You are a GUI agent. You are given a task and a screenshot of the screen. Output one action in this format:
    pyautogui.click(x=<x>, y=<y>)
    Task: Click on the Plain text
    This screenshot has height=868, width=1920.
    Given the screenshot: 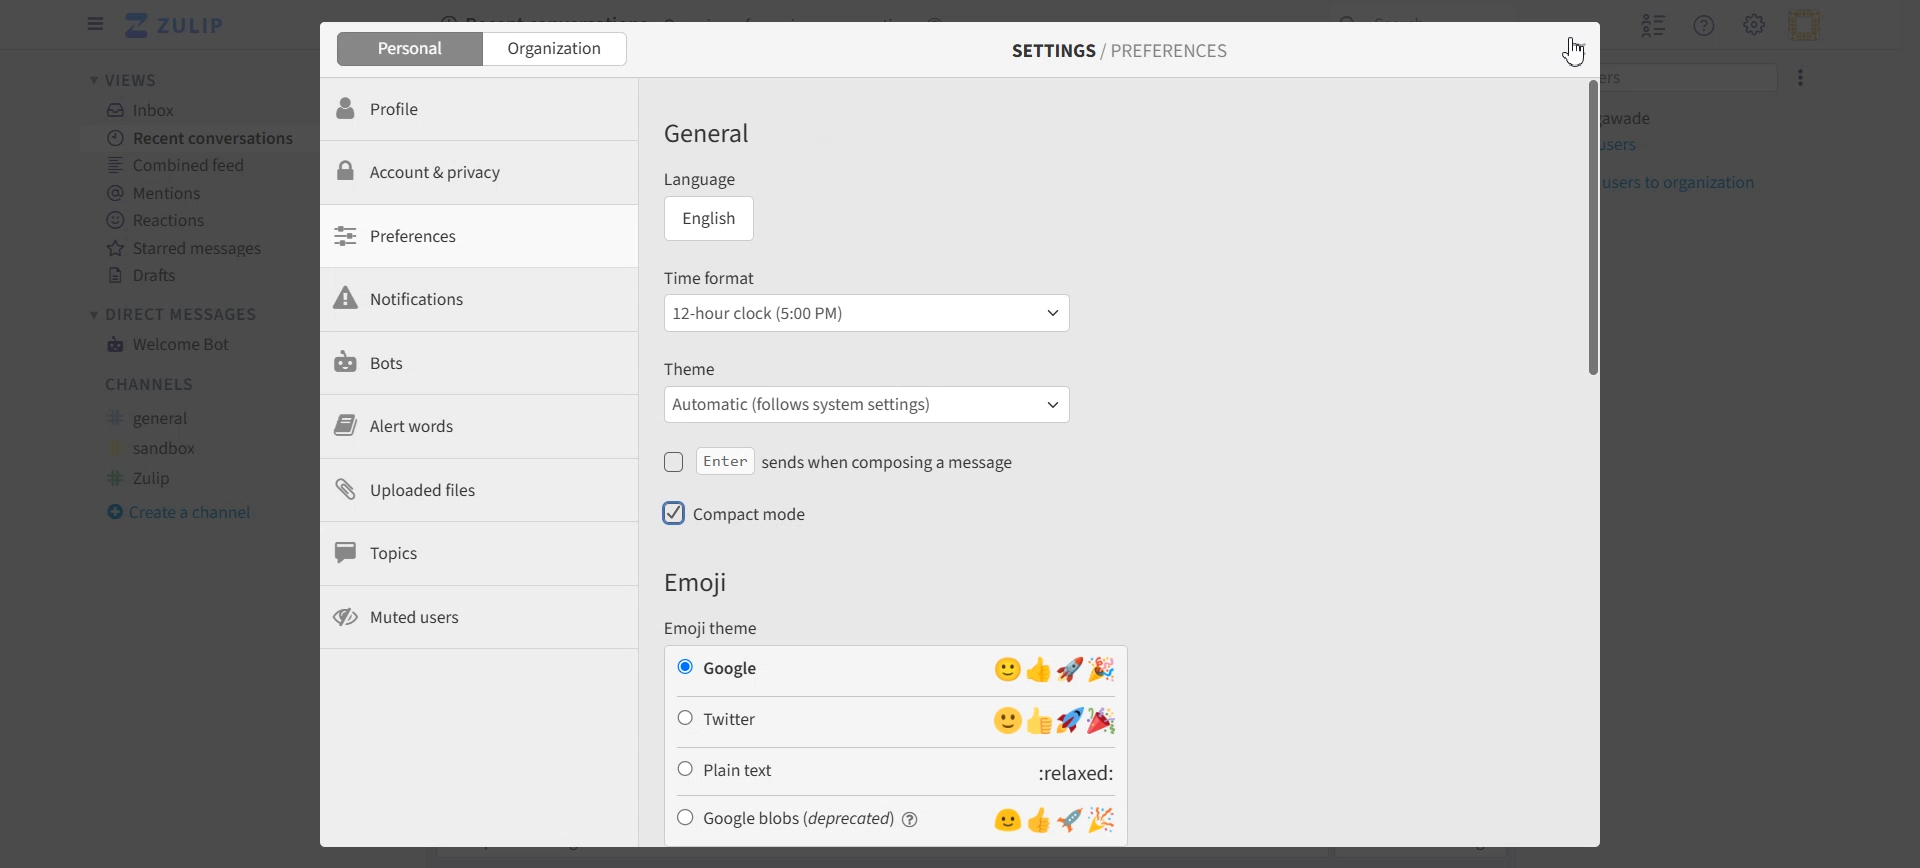 What is the action you would take?
    pyautogui.click(x=896, y=773)
    